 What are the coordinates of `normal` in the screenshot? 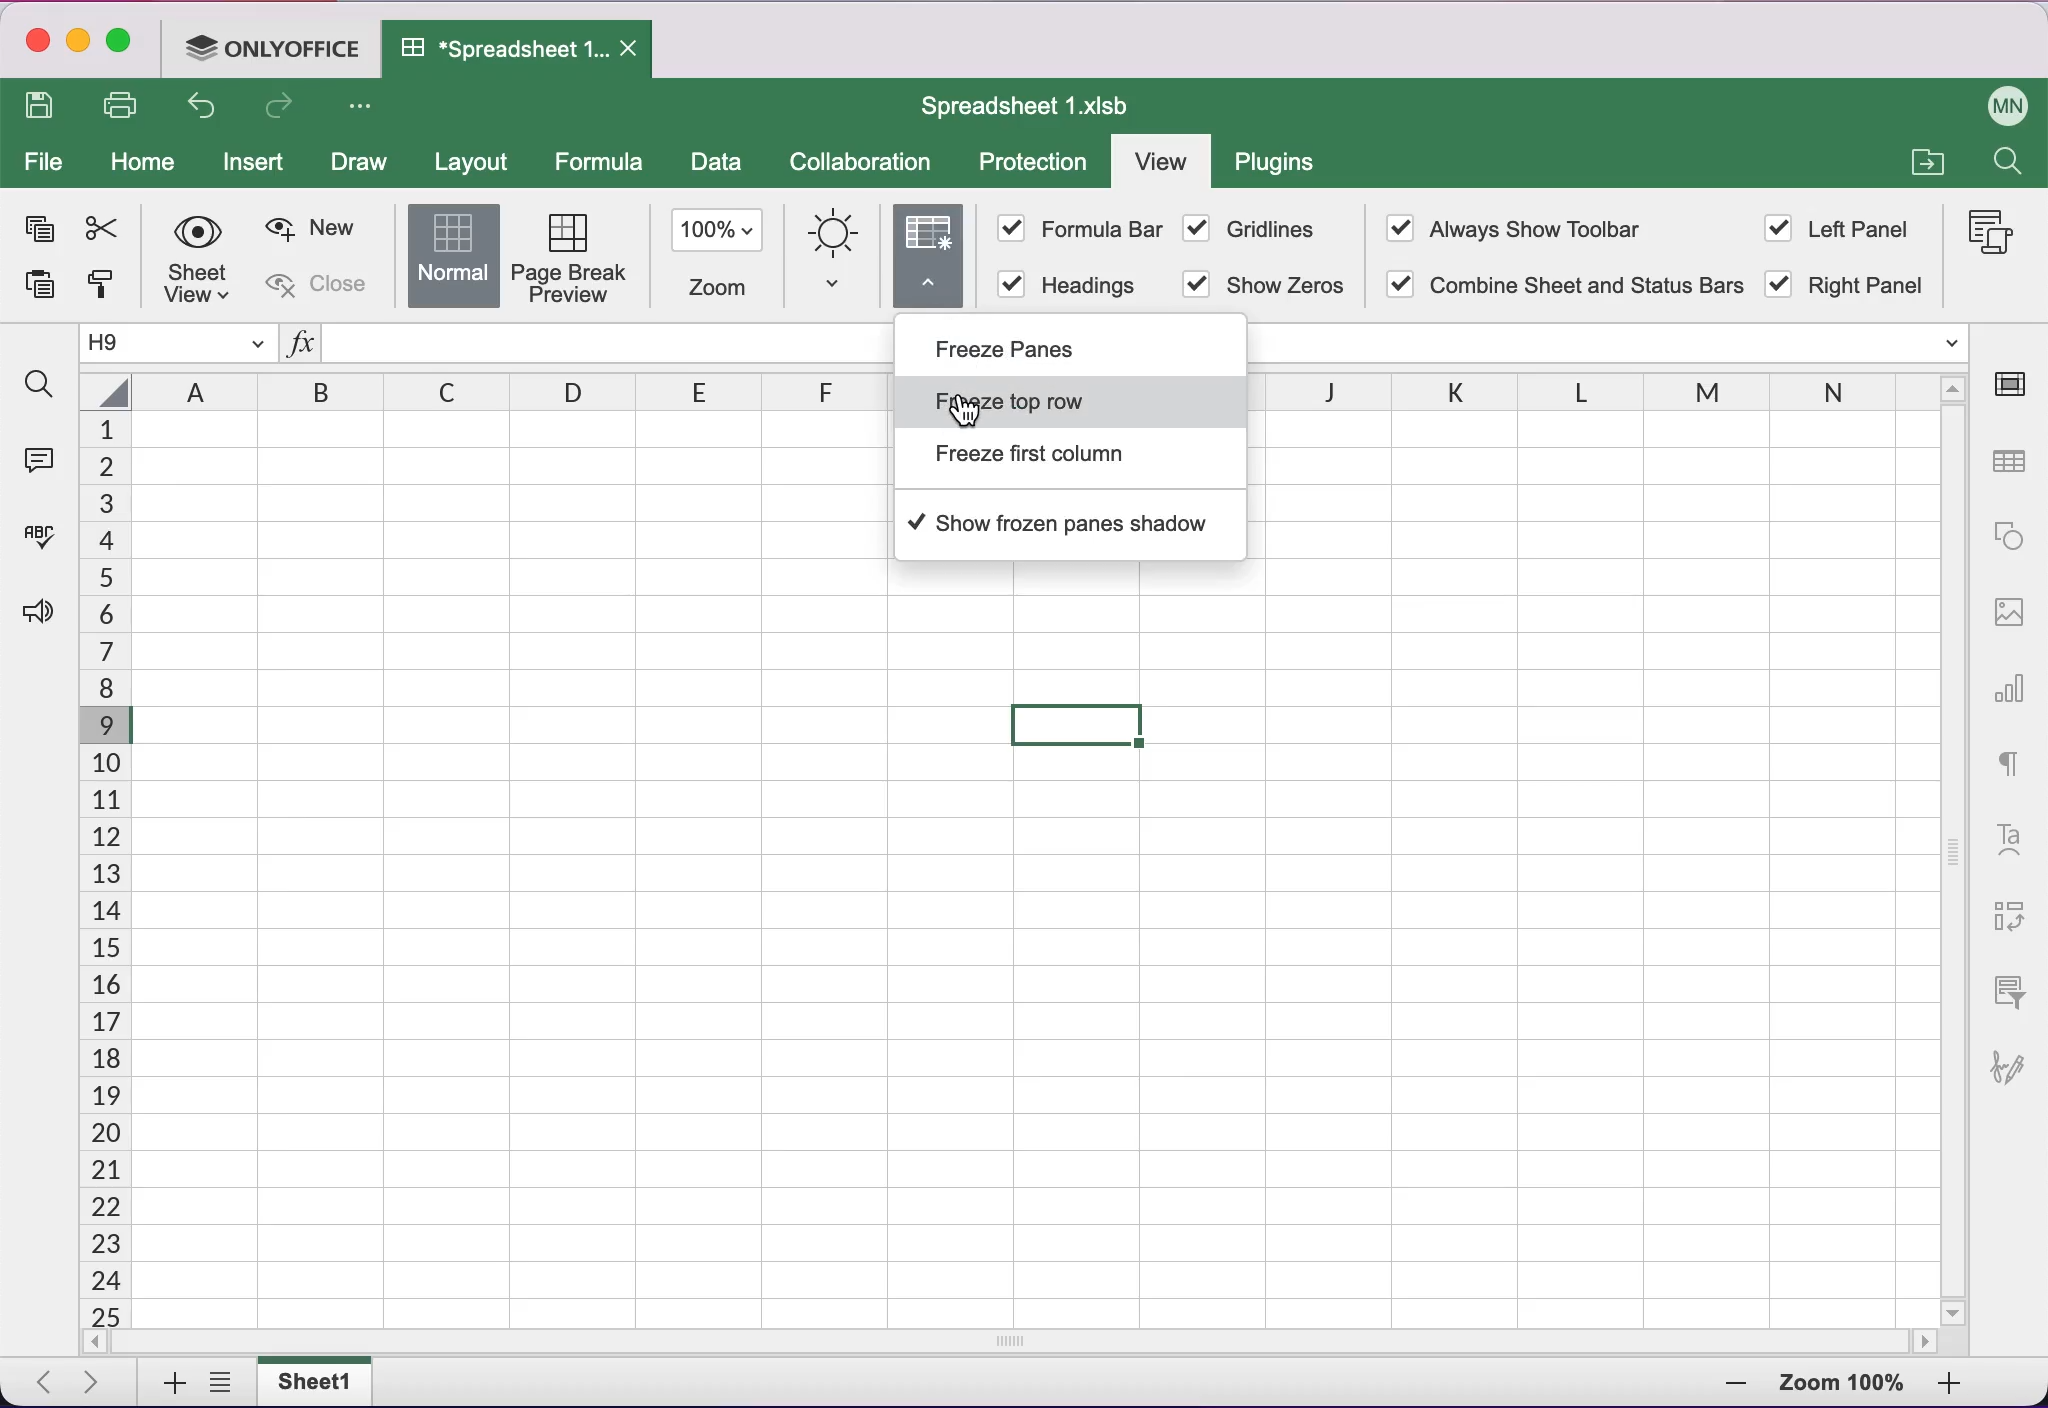 It's located at (449, 256).